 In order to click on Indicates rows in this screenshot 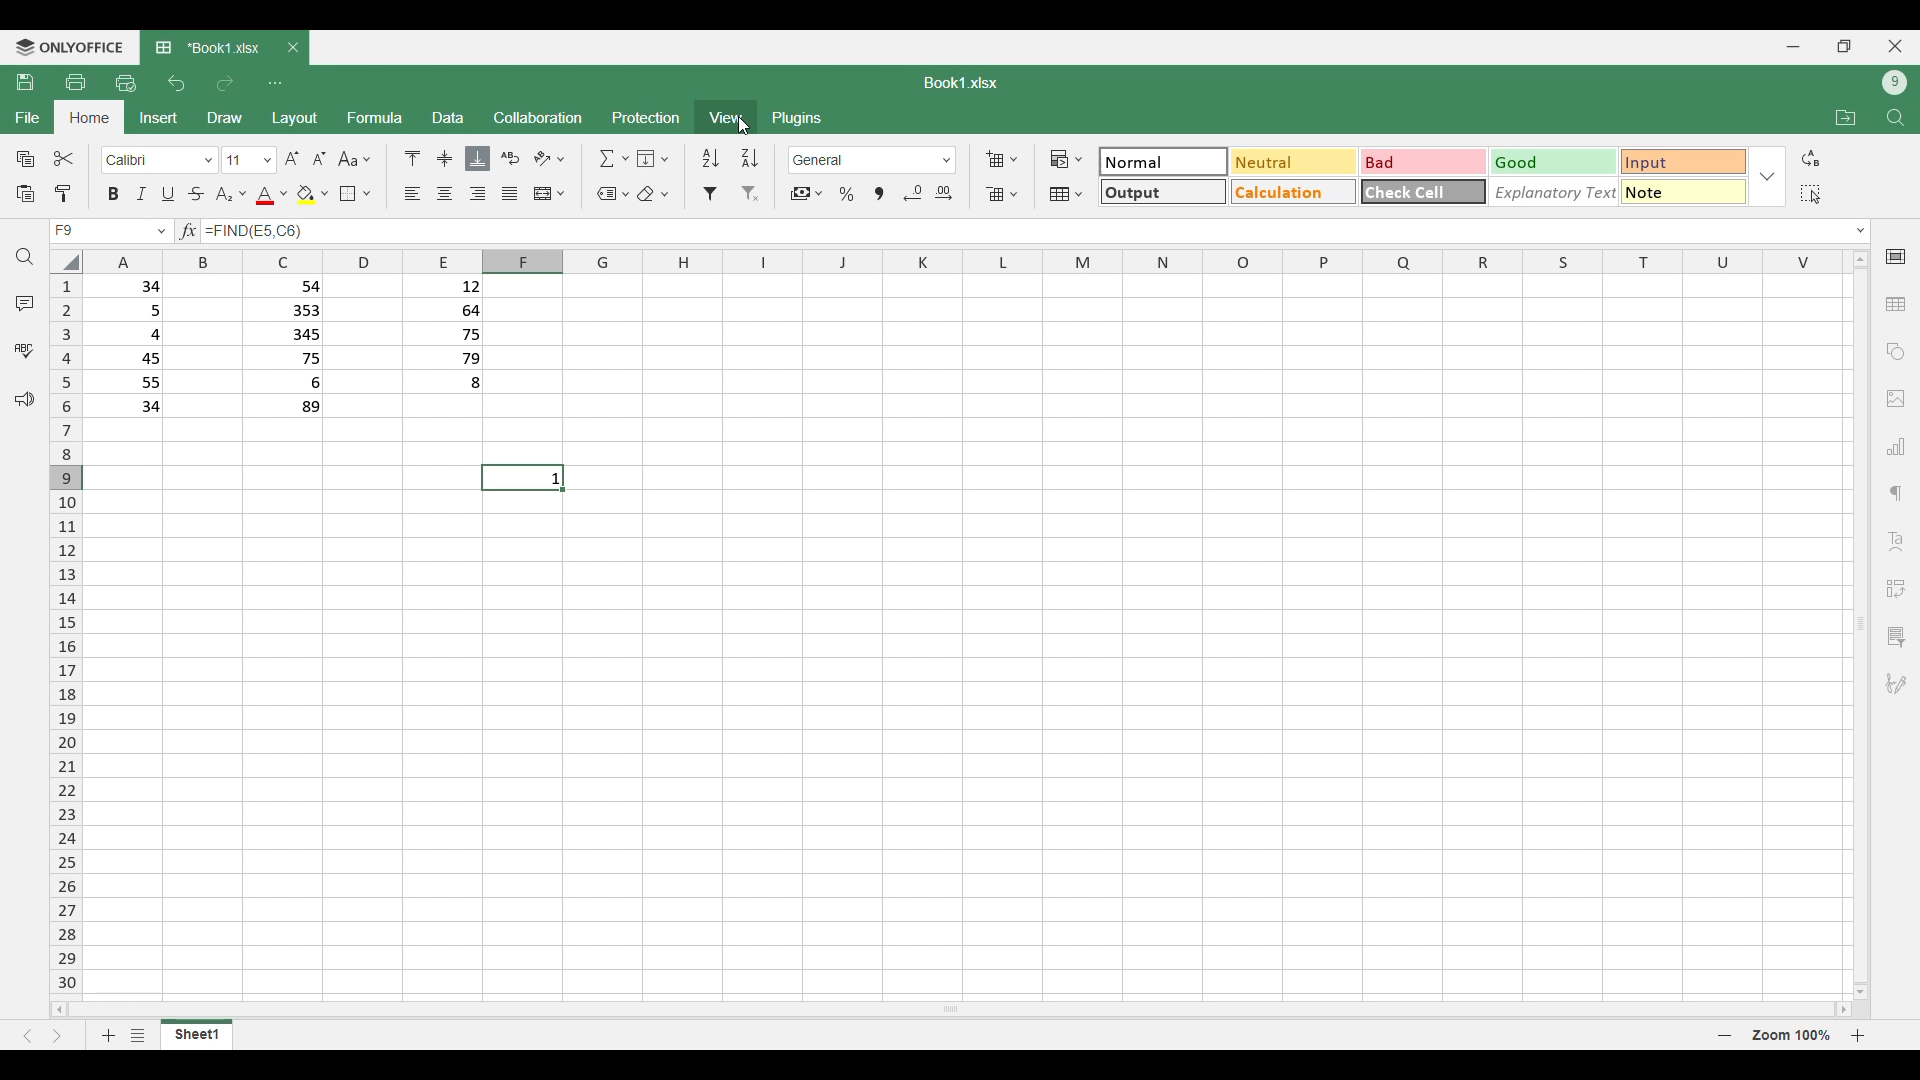, I will do `click(68, 635)`.